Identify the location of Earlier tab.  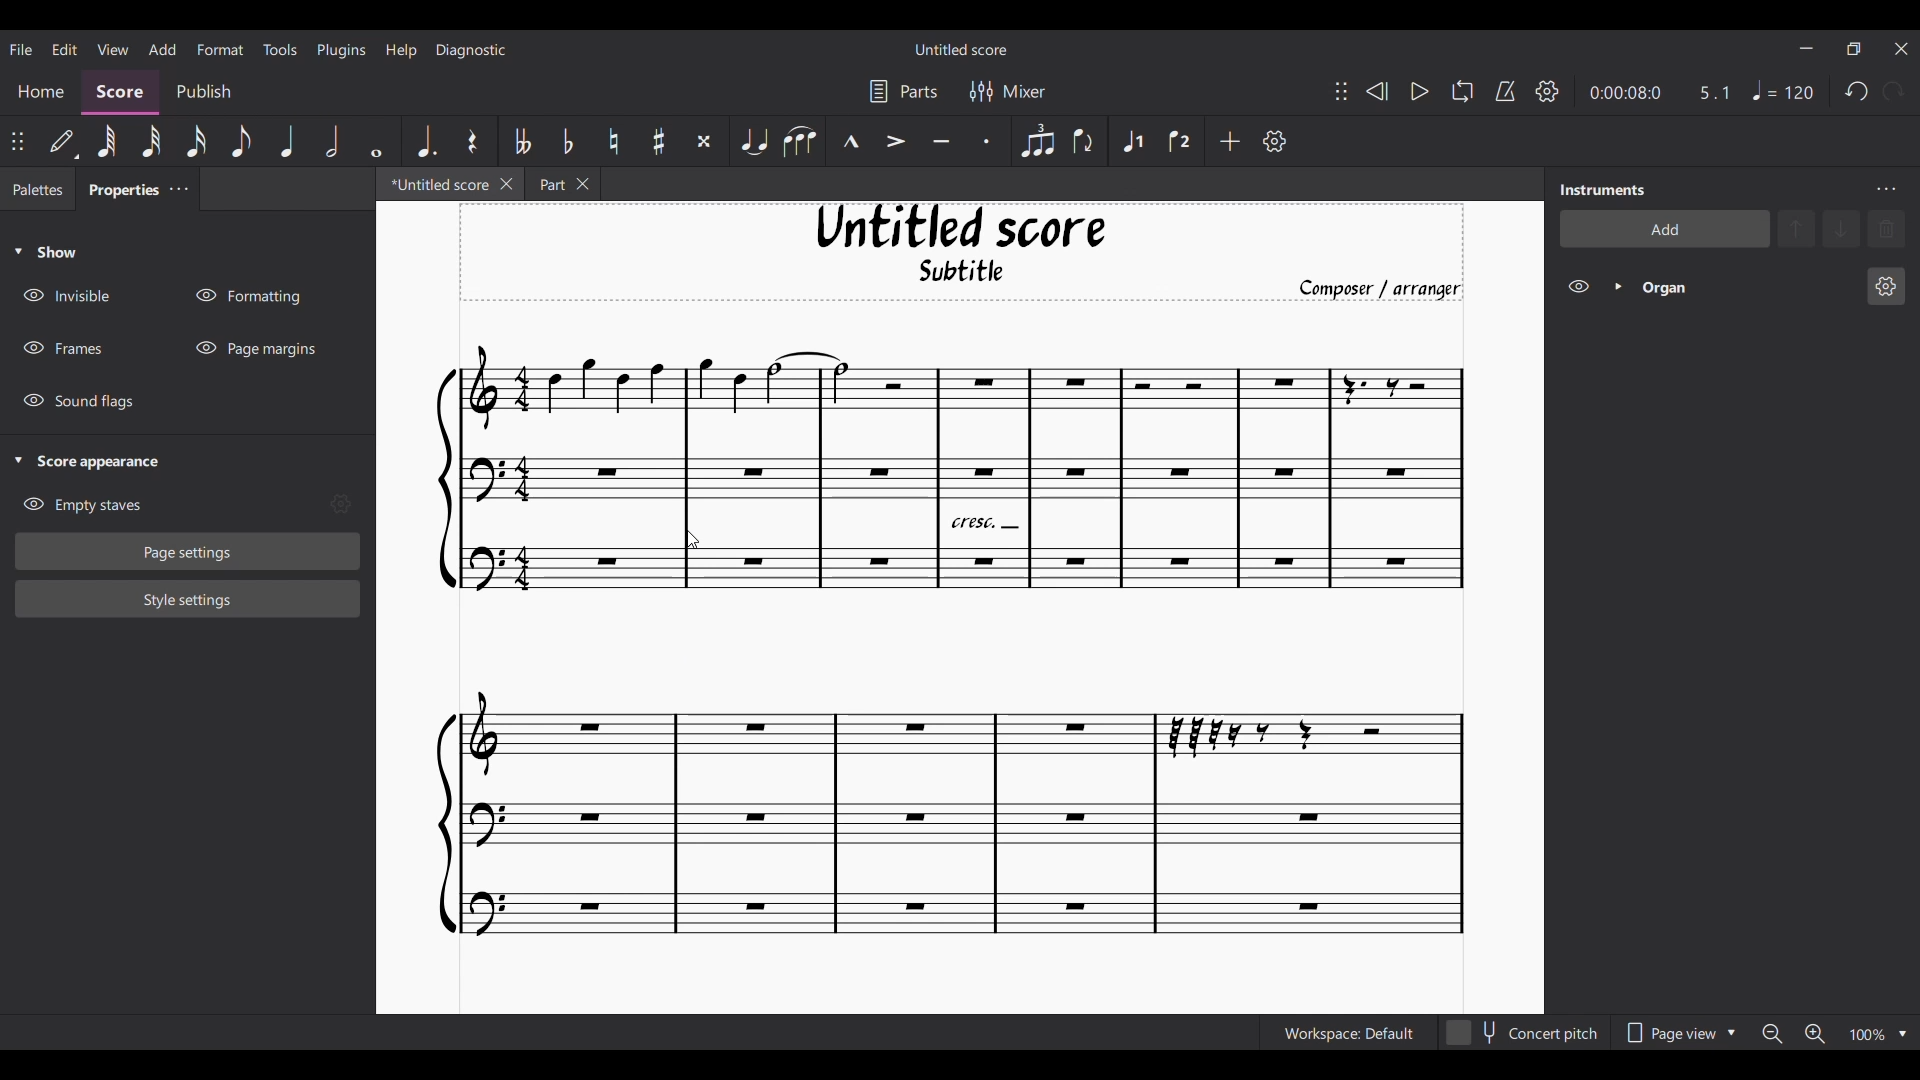
(562, 184).